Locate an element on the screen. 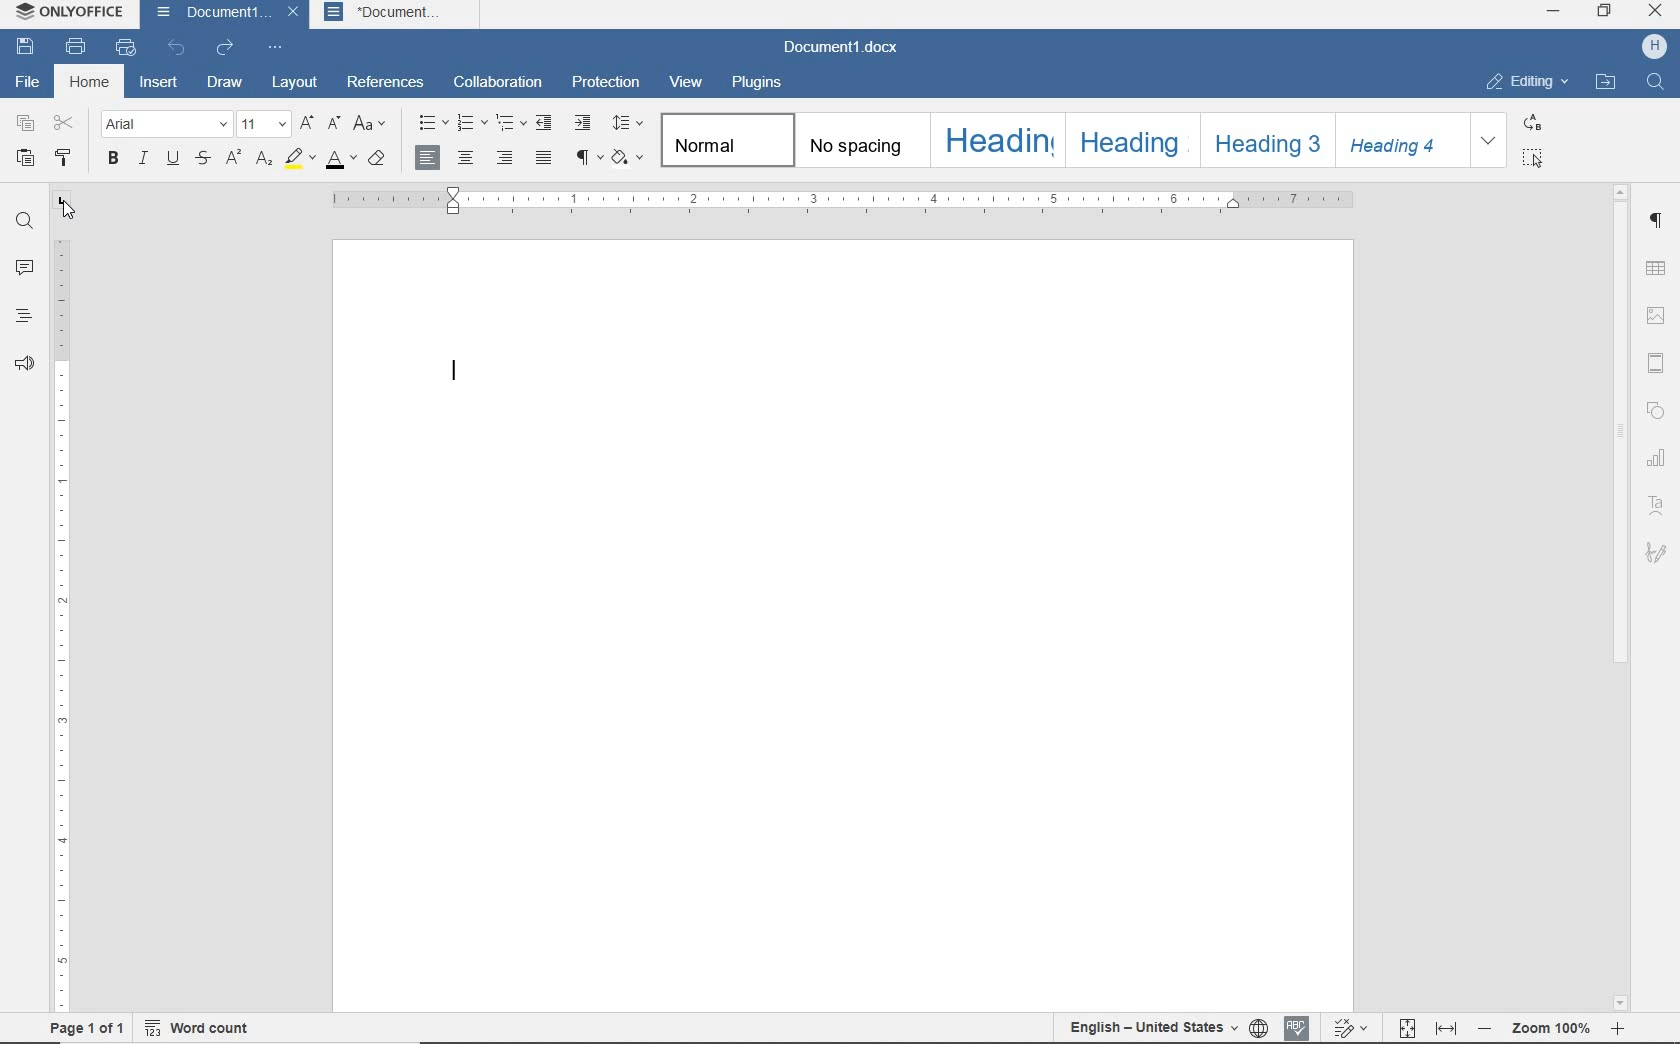  JUSTIFIED is located at coordinates (545, 160).